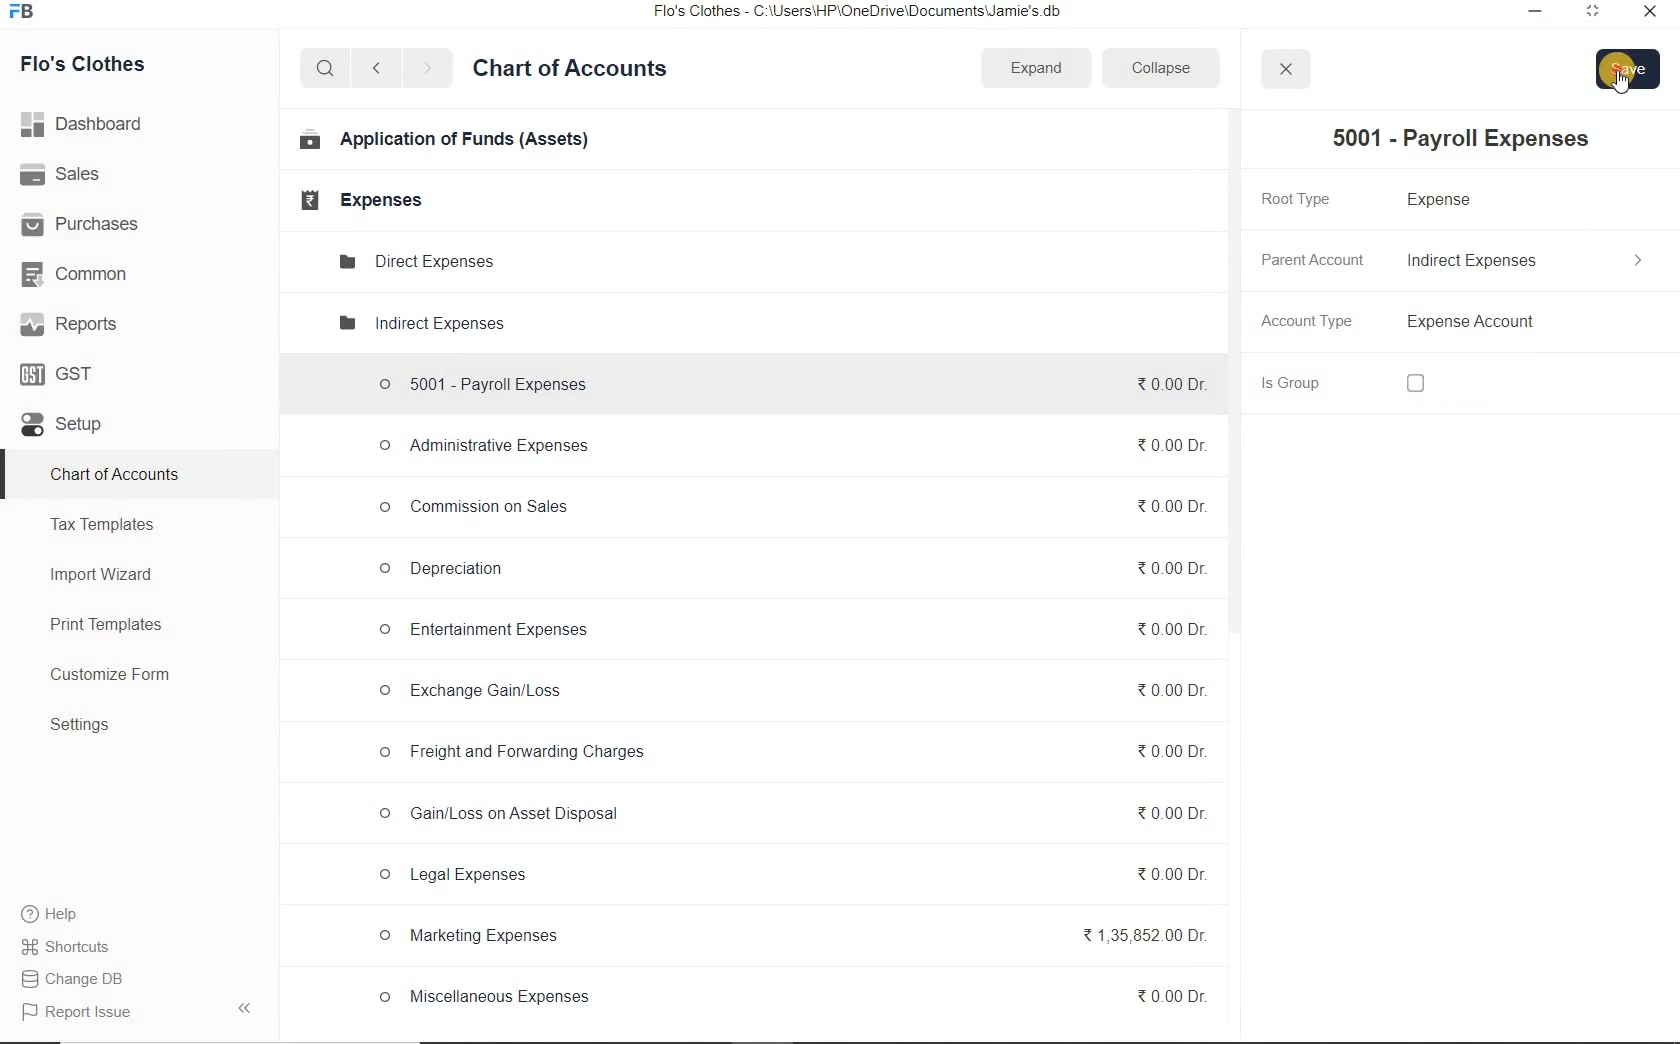 The width and height of the screenshot is (1680, 1044). I want to click on GST, so click(59, 373).